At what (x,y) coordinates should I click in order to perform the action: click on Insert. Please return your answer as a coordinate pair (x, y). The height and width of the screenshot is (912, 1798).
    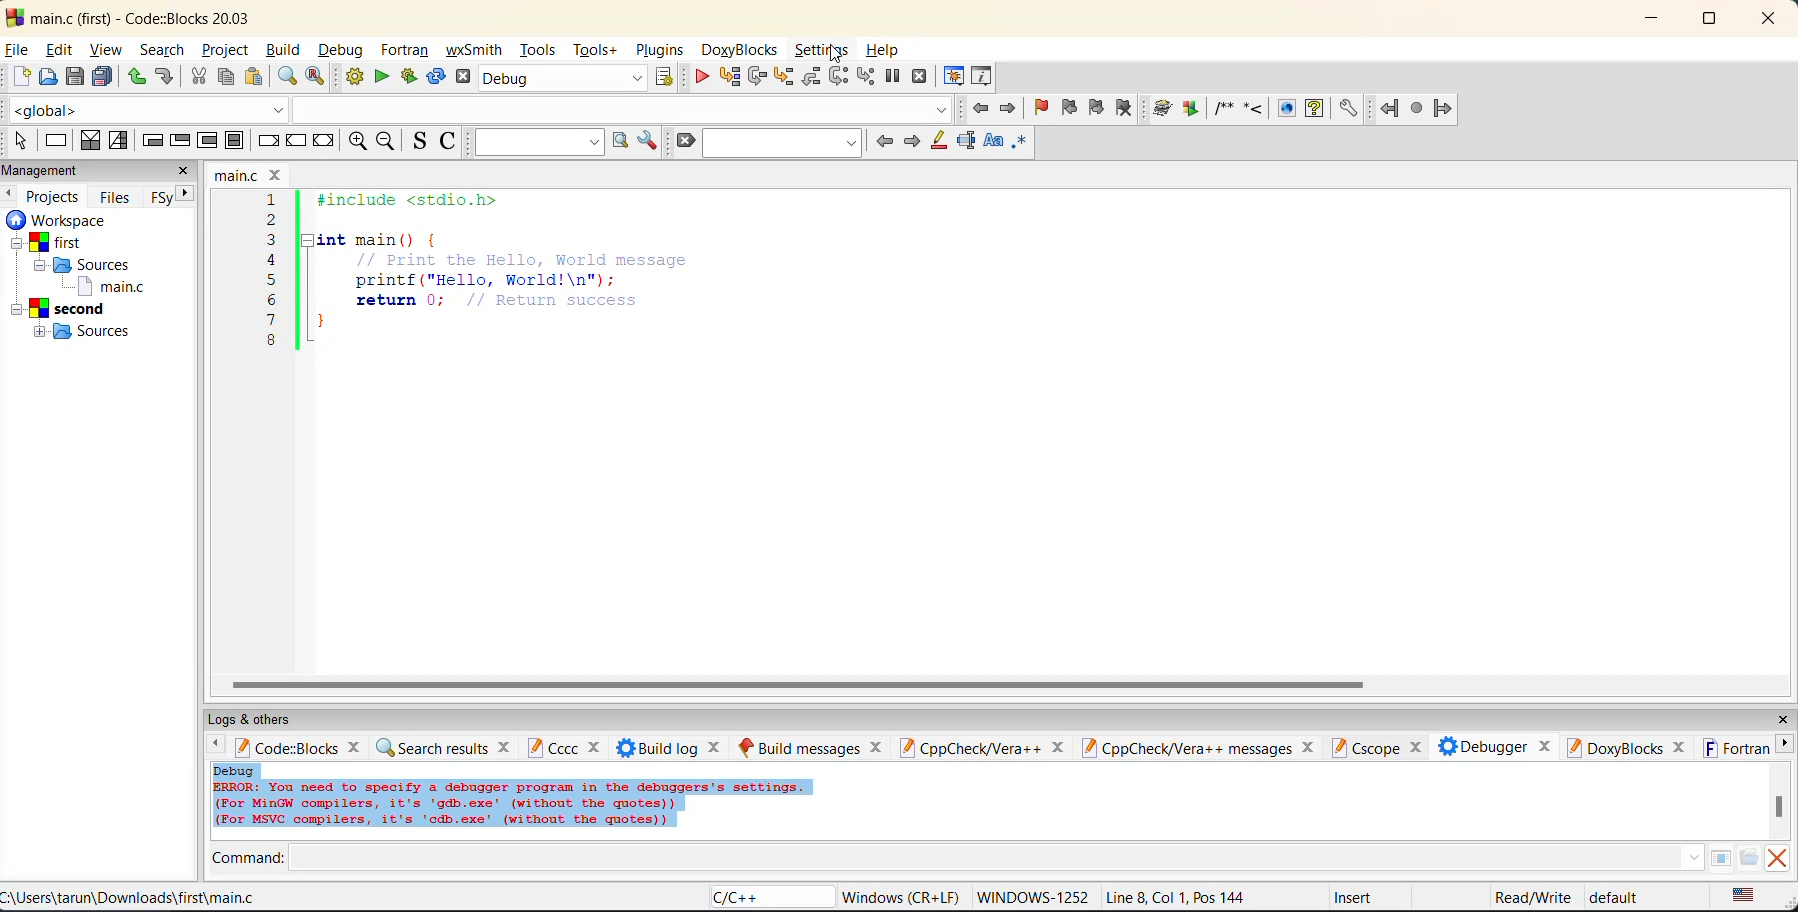
    Looking at the image, I should click on (1351, 896).